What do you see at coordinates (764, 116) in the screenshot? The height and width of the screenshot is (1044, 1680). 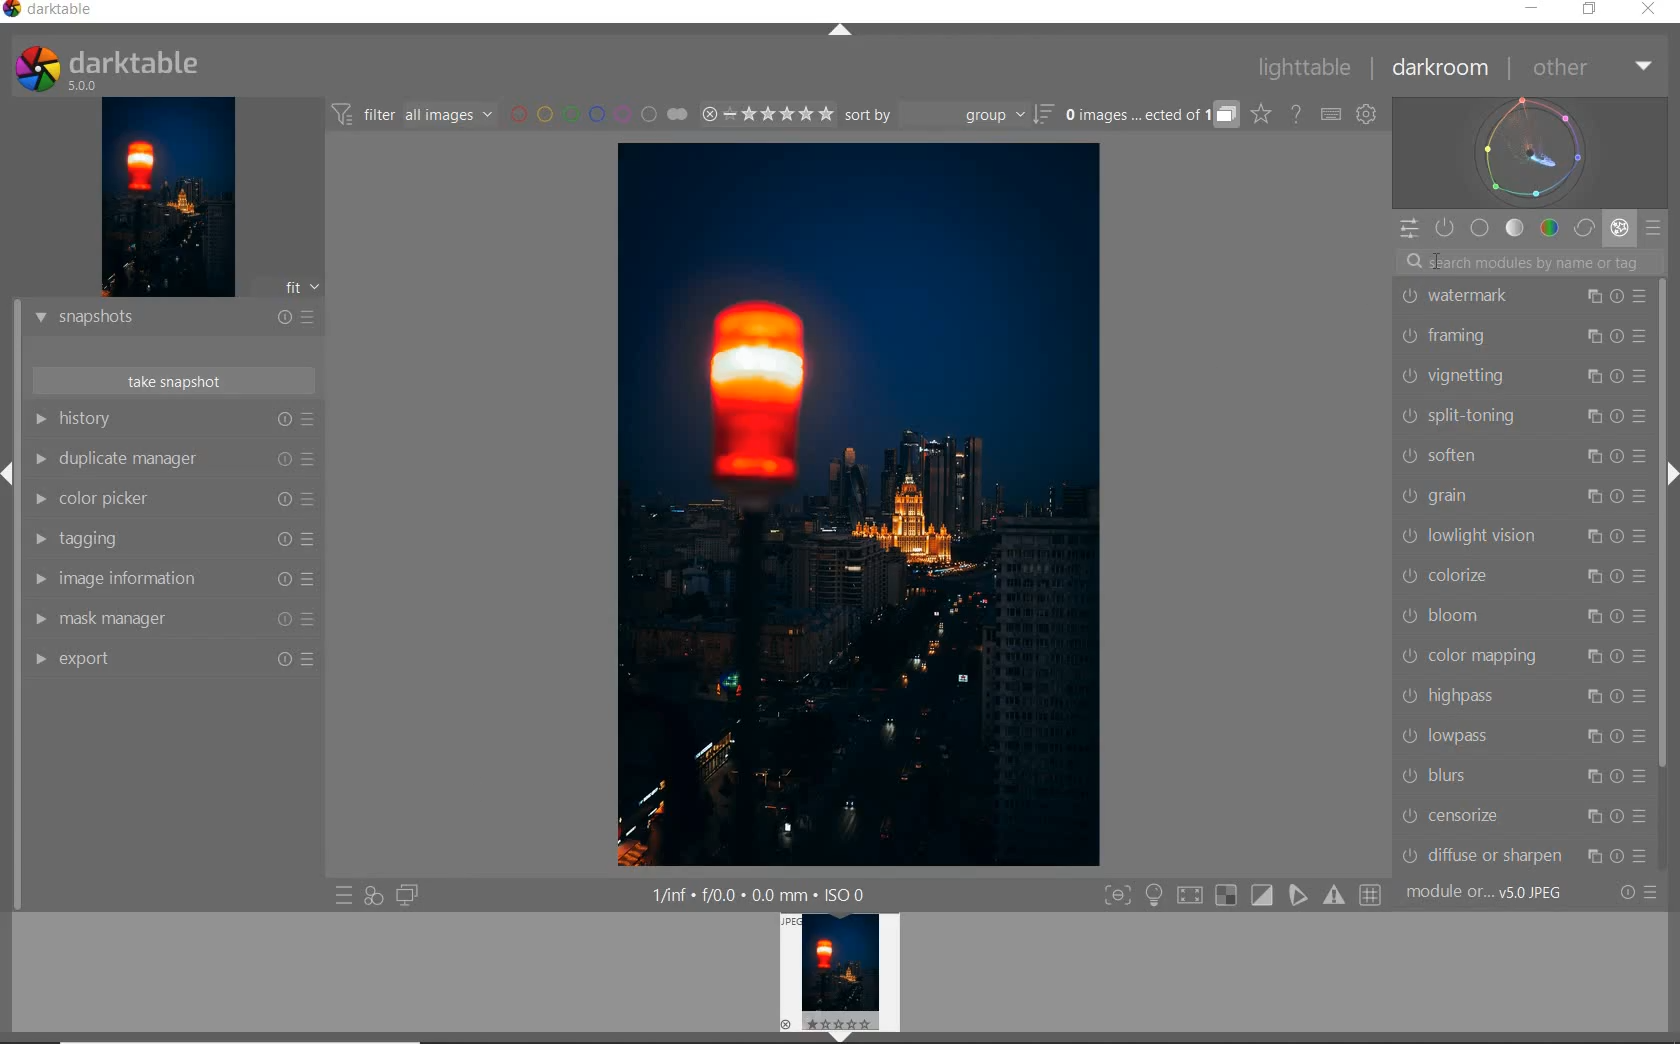 I see `RANGE RATING OF SELECTED IMAGES` at bounding box center [764, 116].